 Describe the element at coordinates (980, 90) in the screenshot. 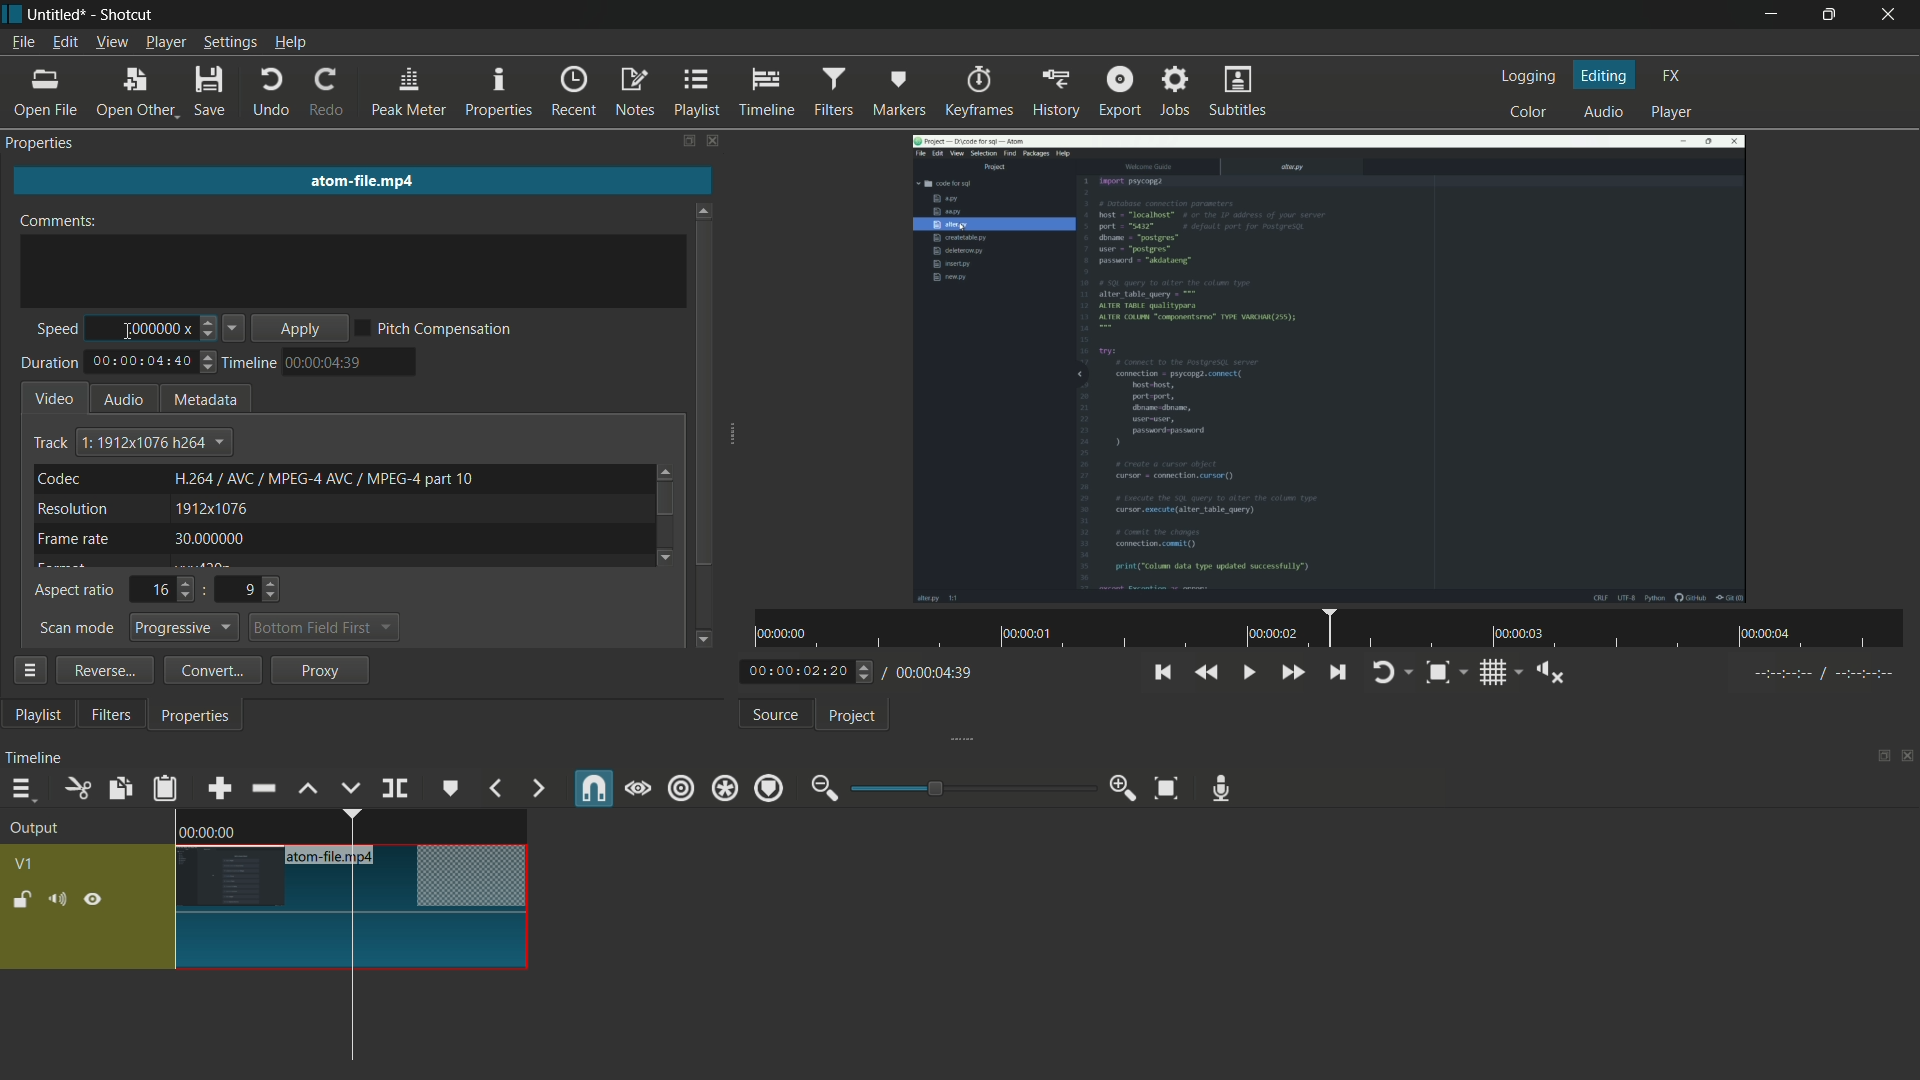

I see `keyframes` at that location.